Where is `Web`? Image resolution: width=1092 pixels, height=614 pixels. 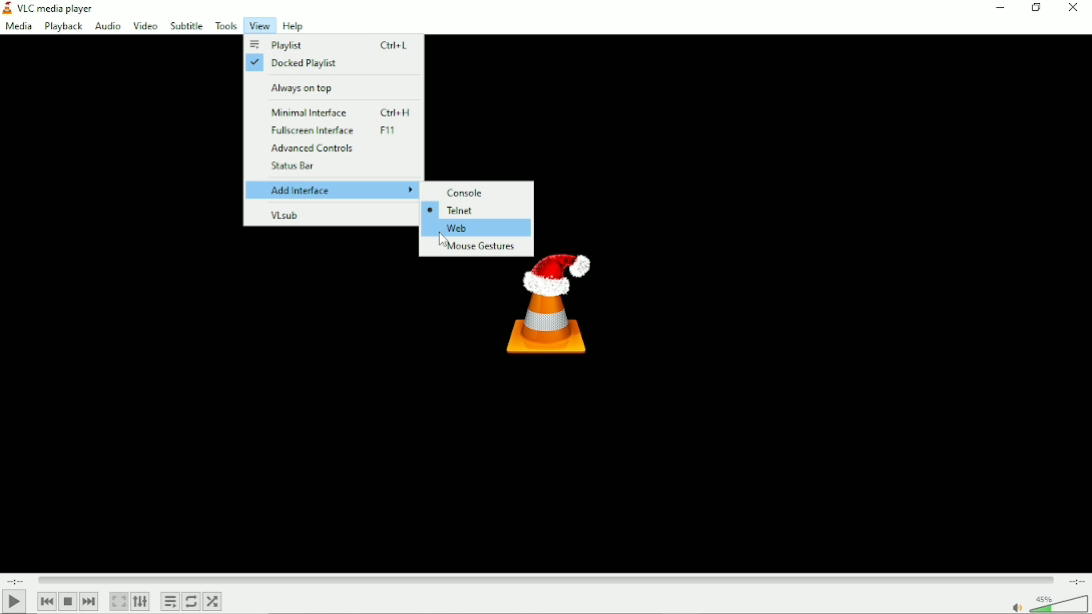 Web is located at coordinates (477, 229).